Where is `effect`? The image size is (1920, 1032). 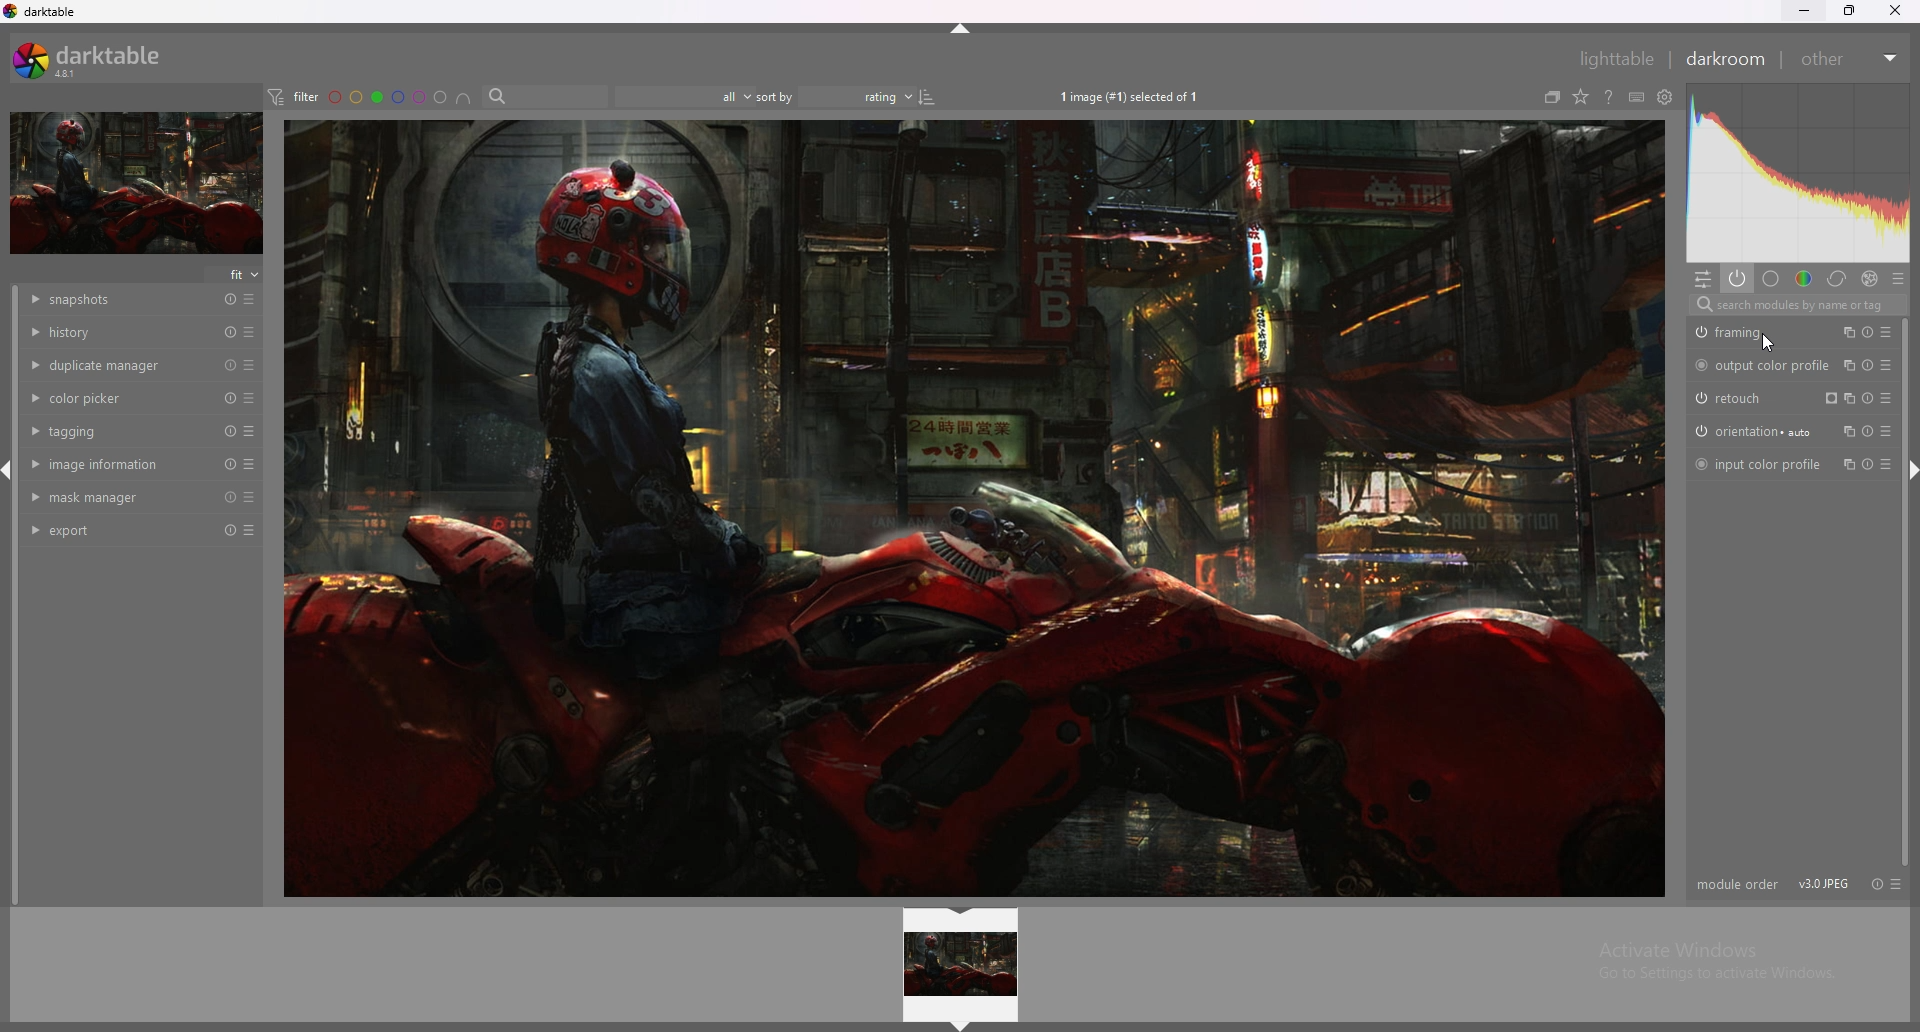 effect is located at coordinates (1867, 277).